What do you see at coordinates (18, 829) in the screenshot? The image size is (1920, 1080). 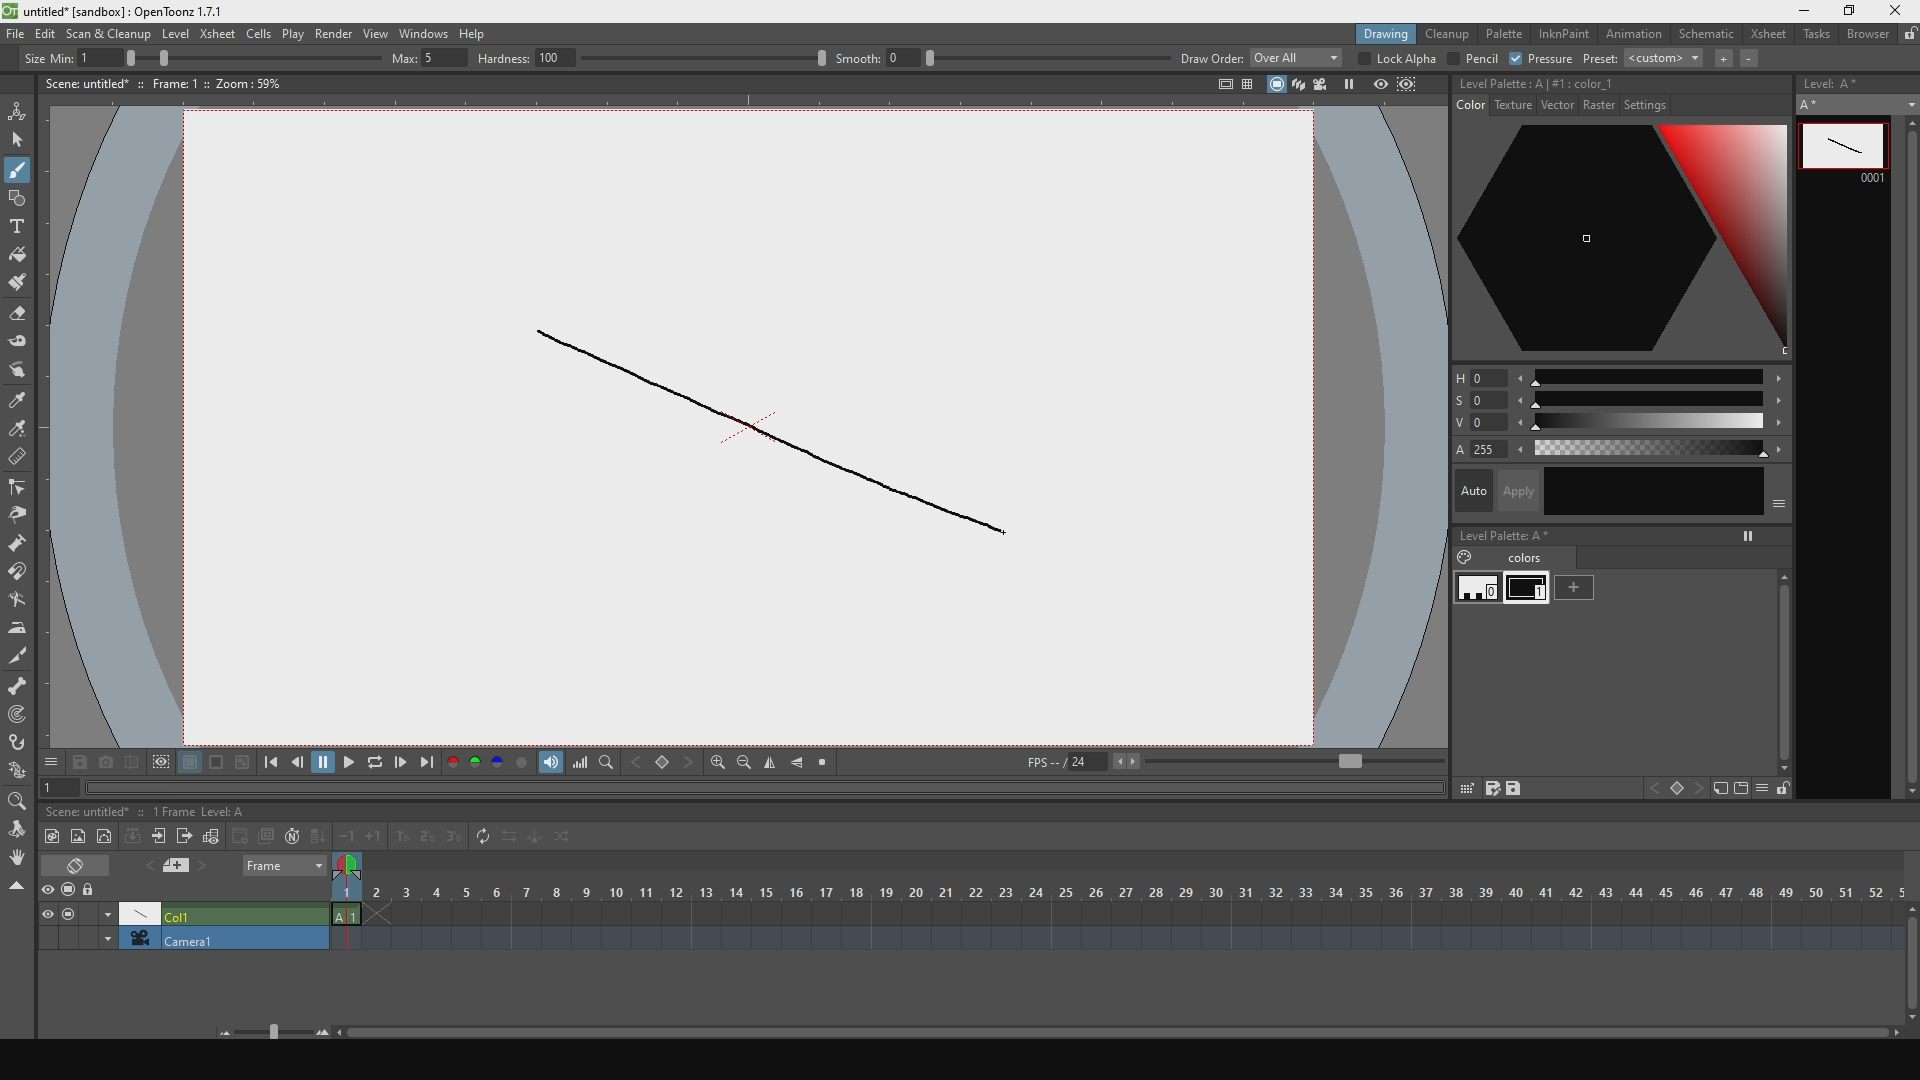 I see `move` at bounding box center [18, 829].